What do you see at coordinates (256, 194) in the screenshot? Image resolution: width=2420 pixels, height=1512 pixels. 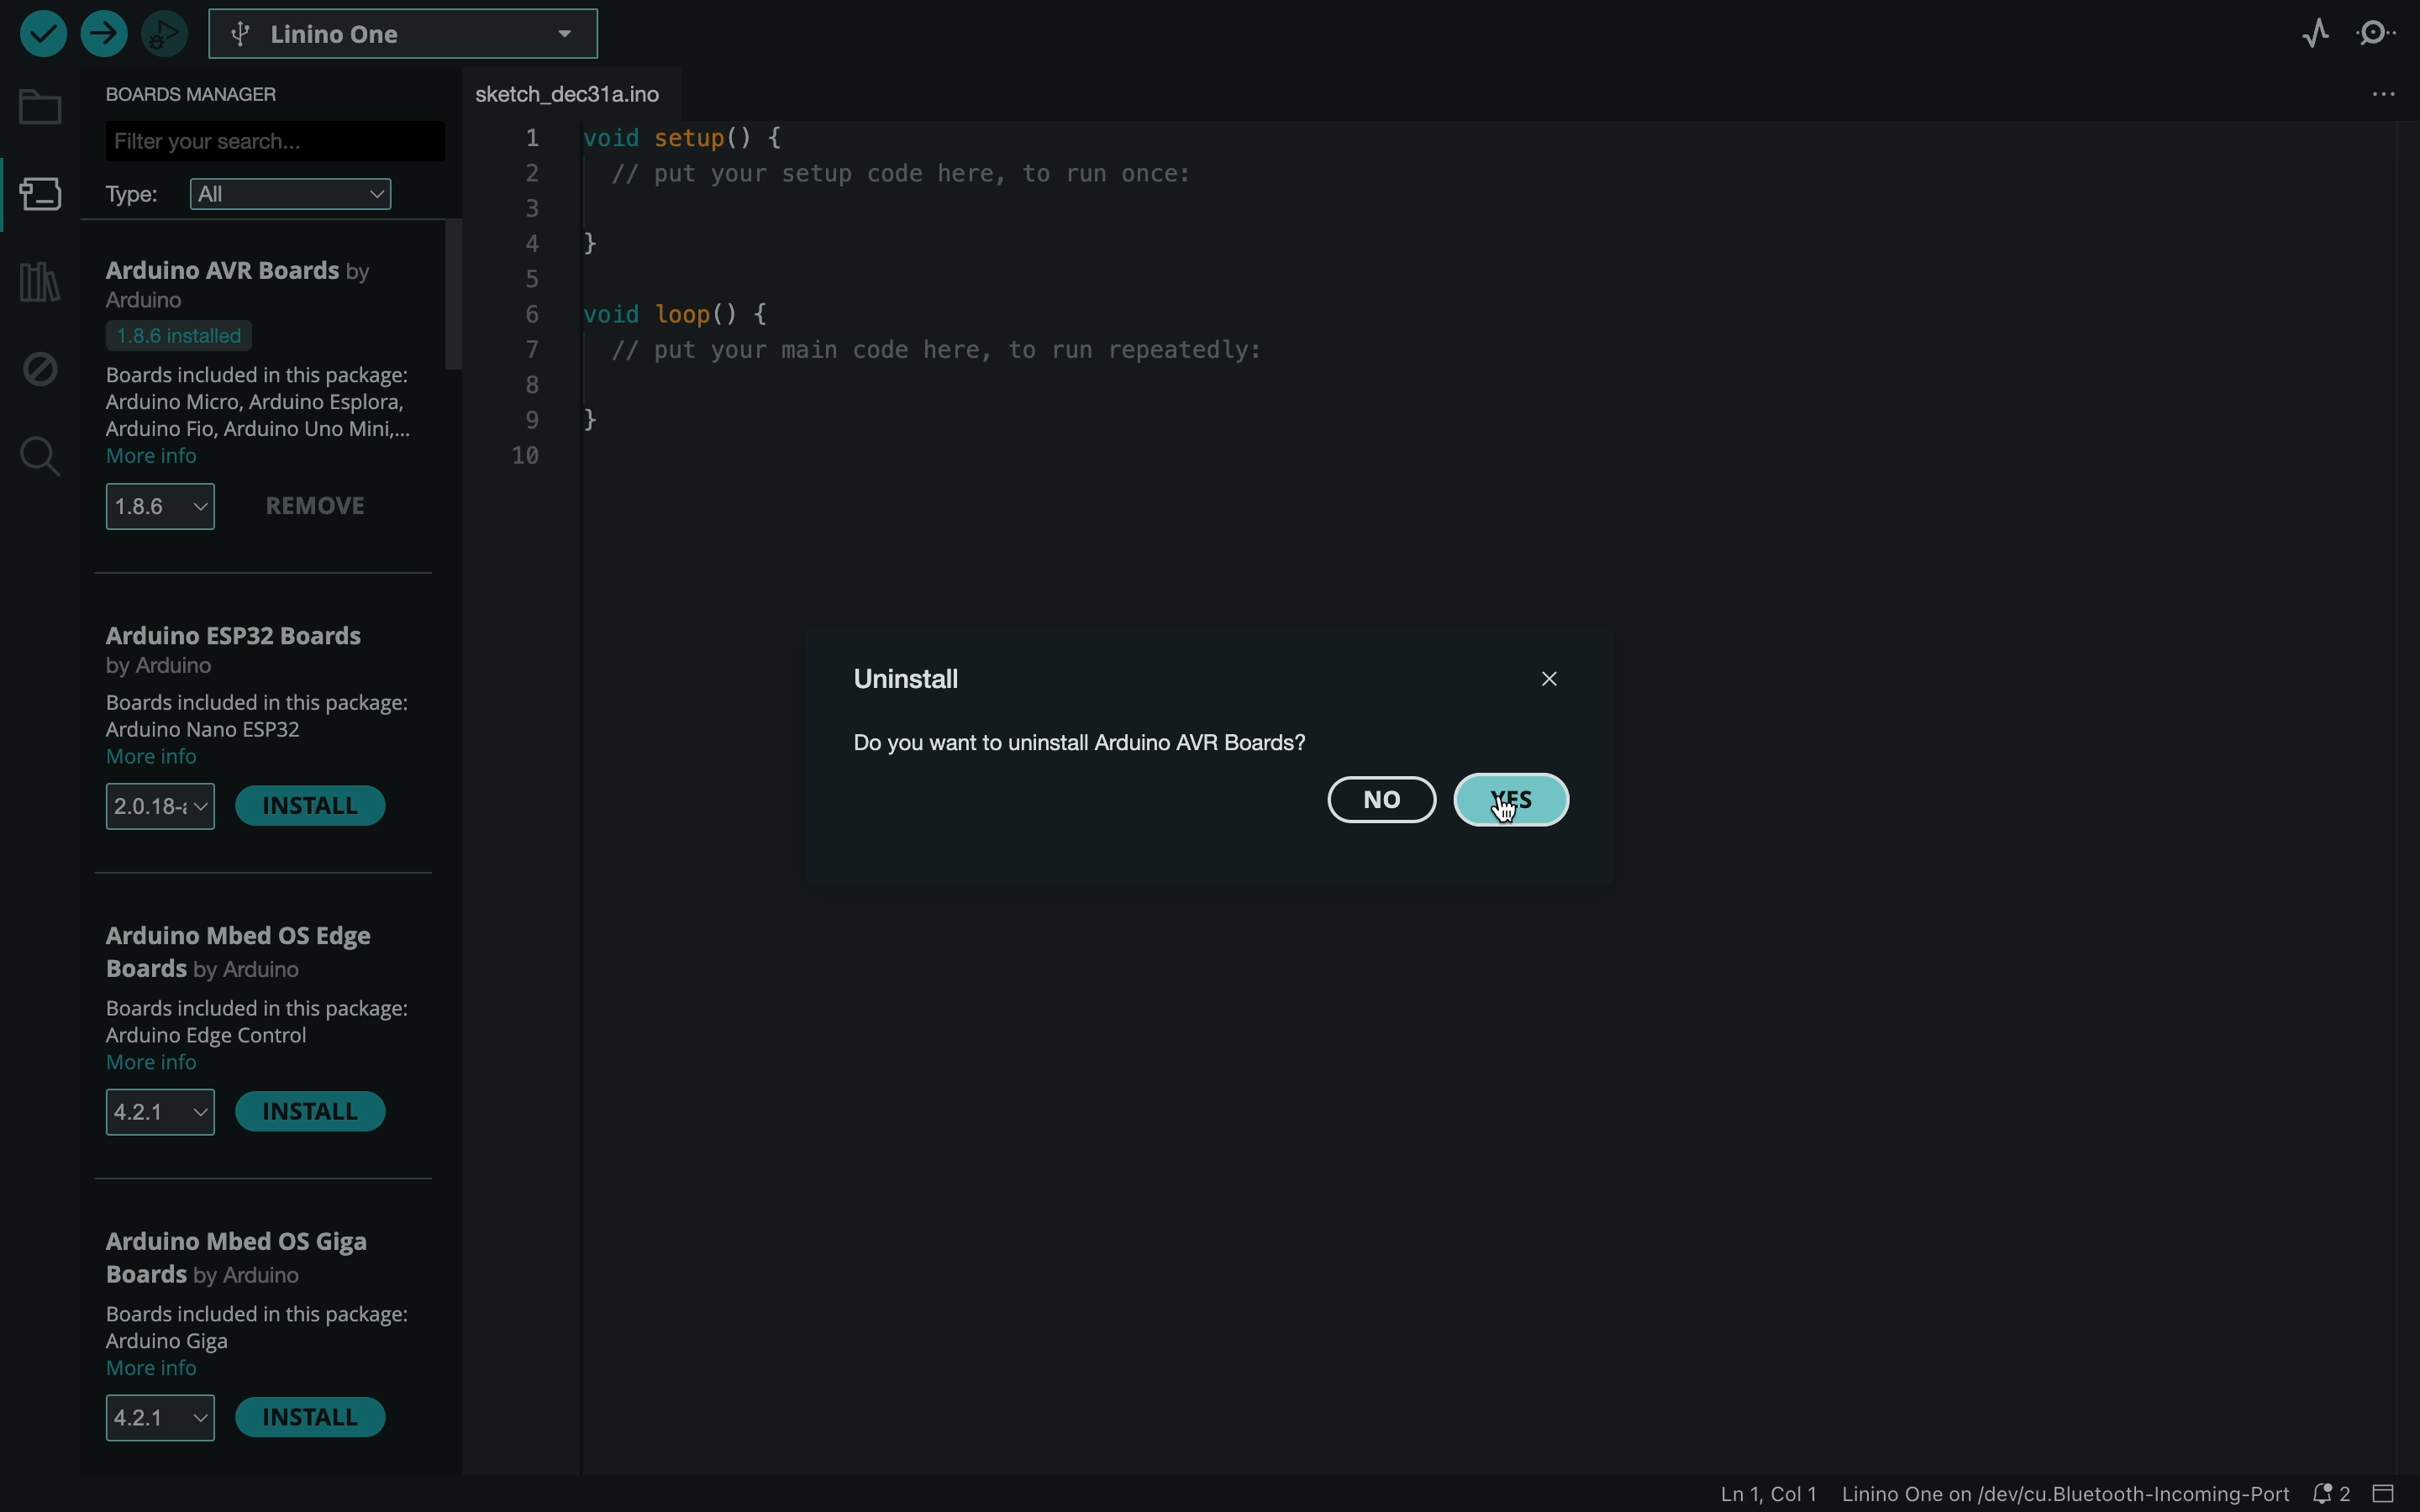 I see `type filter` at bounding box center [256, 194].